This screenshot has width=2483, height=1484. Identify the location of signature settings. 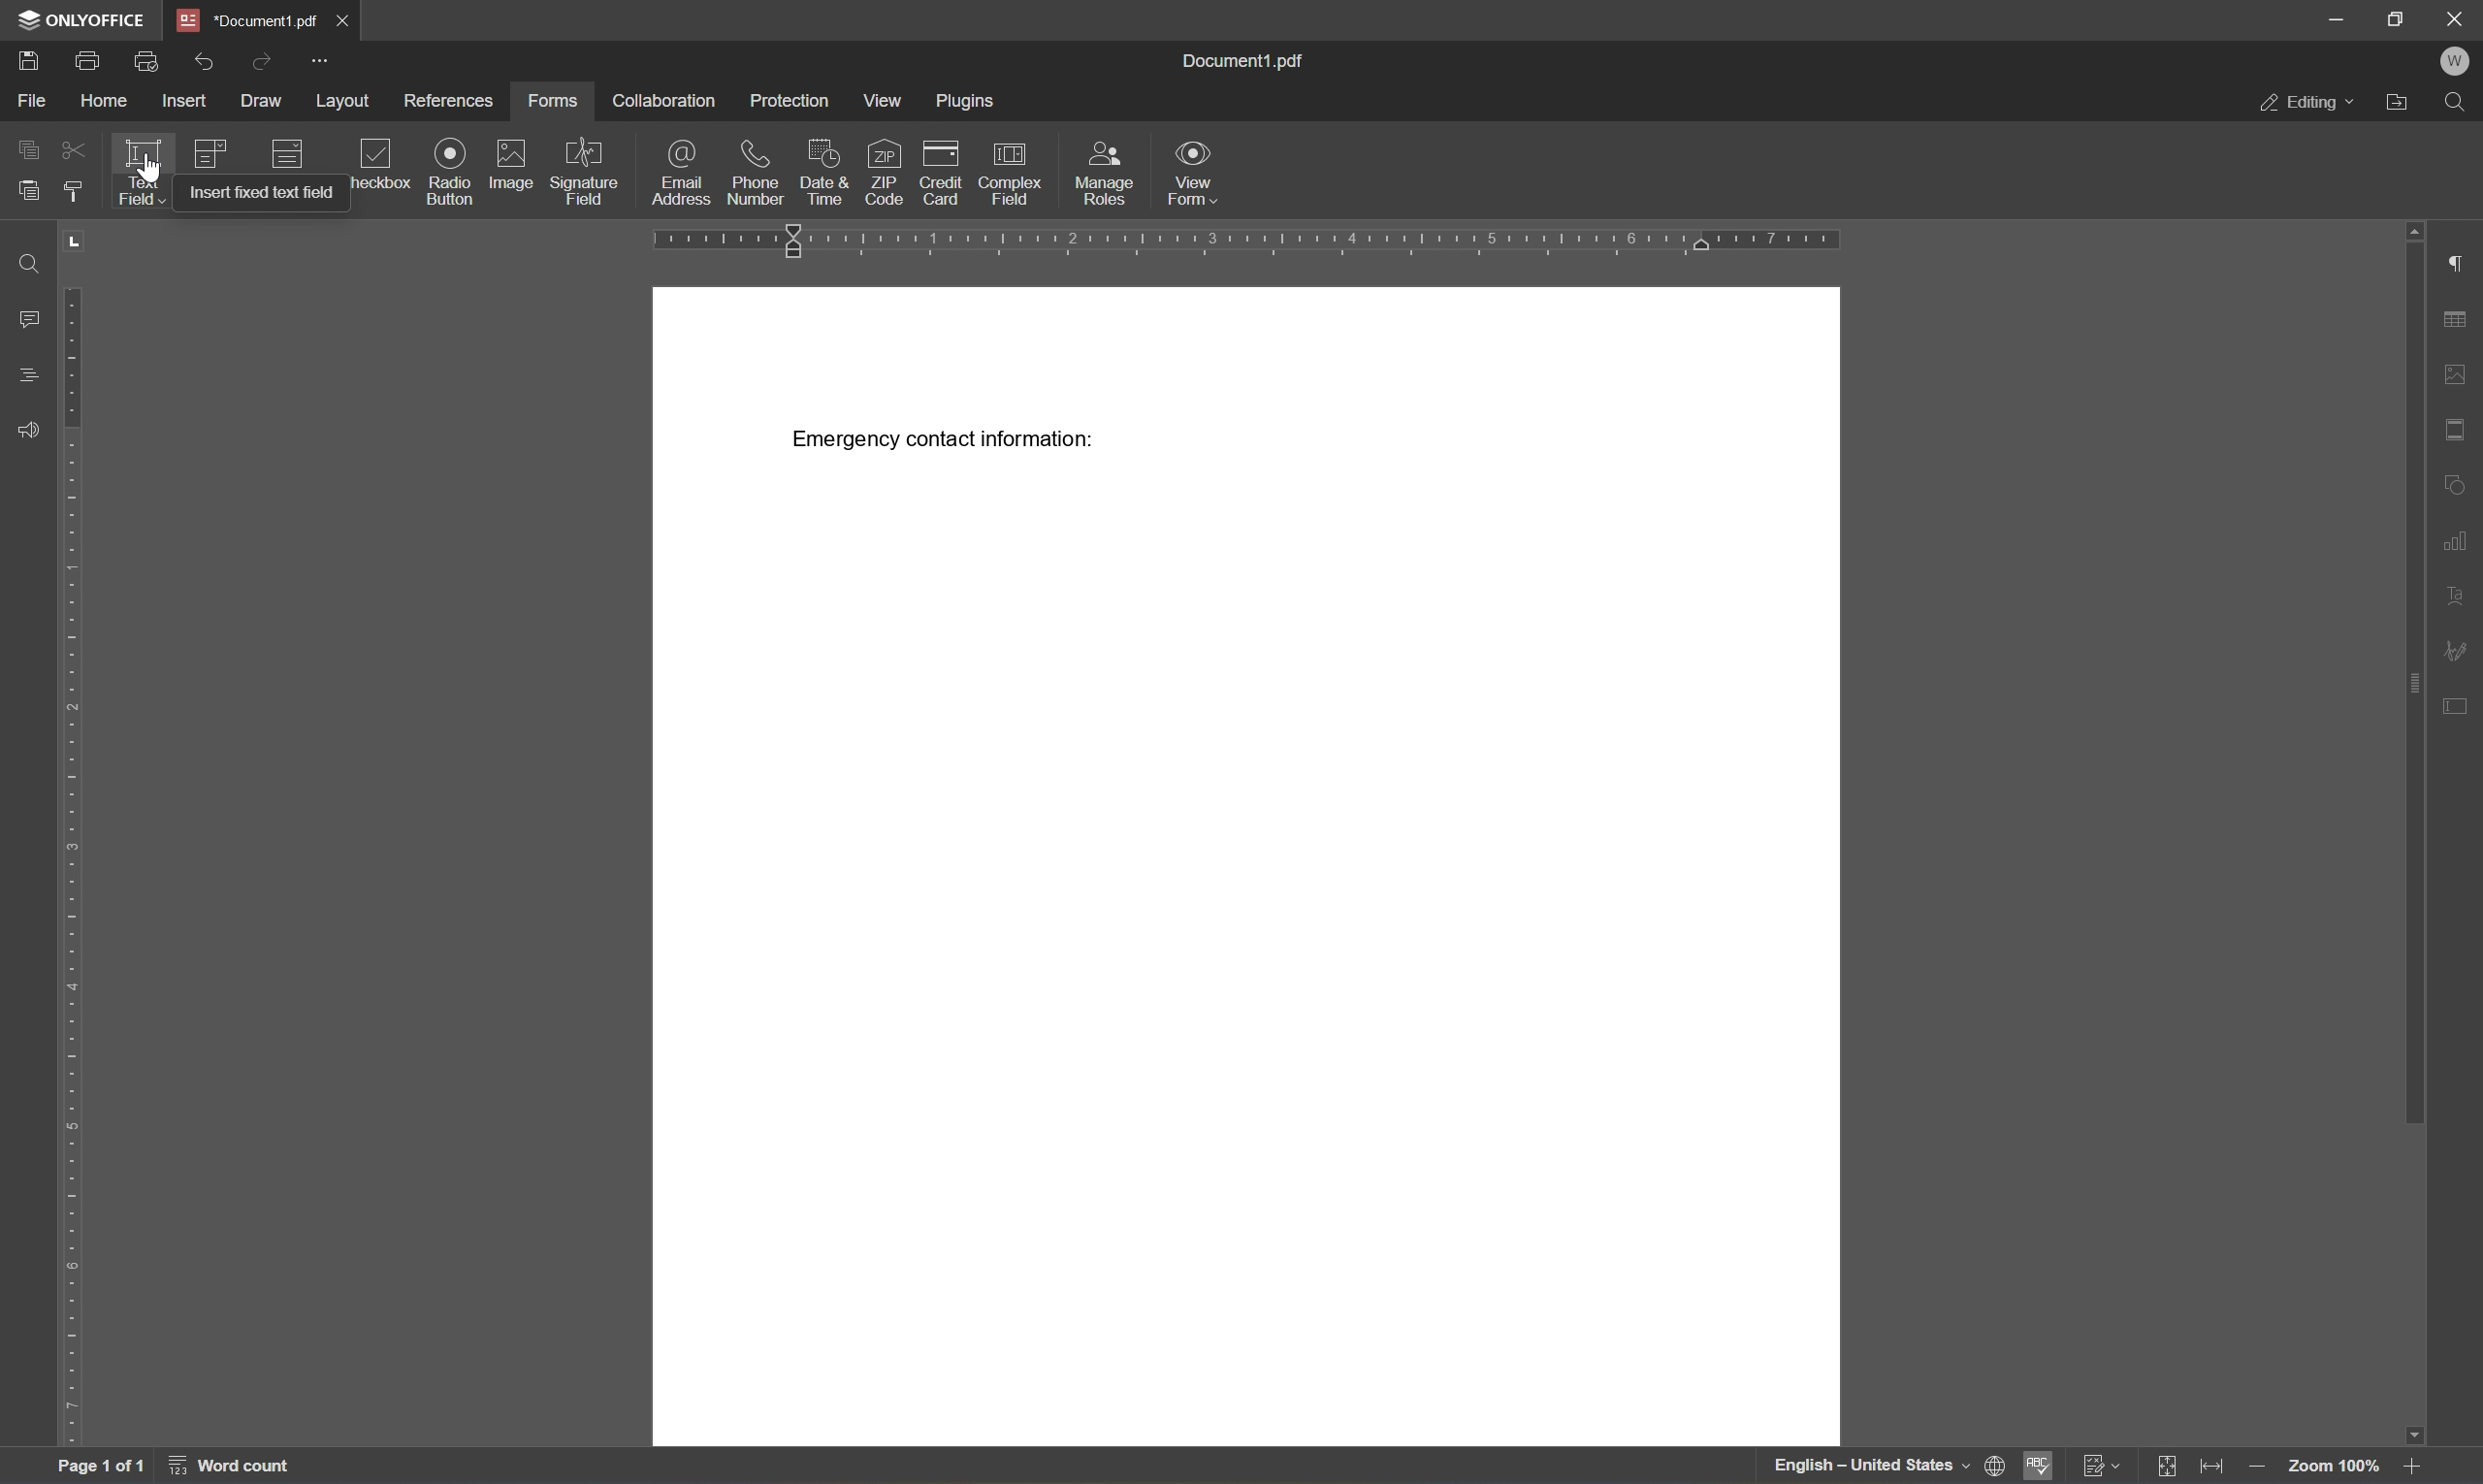
(2463, 647).